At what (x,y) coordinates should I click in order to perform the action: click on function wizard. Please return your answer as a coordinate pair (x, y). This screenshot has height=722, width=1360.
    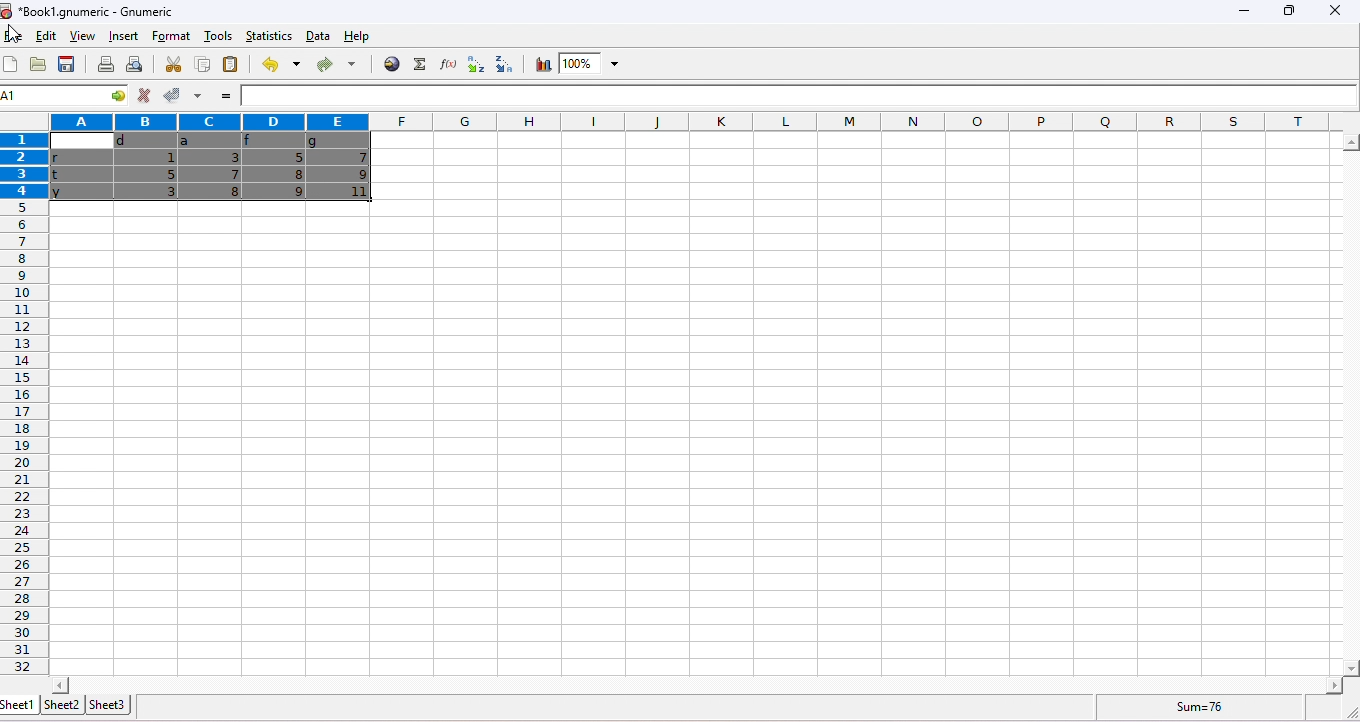
    Looking at the image, I should click on (445, 64).